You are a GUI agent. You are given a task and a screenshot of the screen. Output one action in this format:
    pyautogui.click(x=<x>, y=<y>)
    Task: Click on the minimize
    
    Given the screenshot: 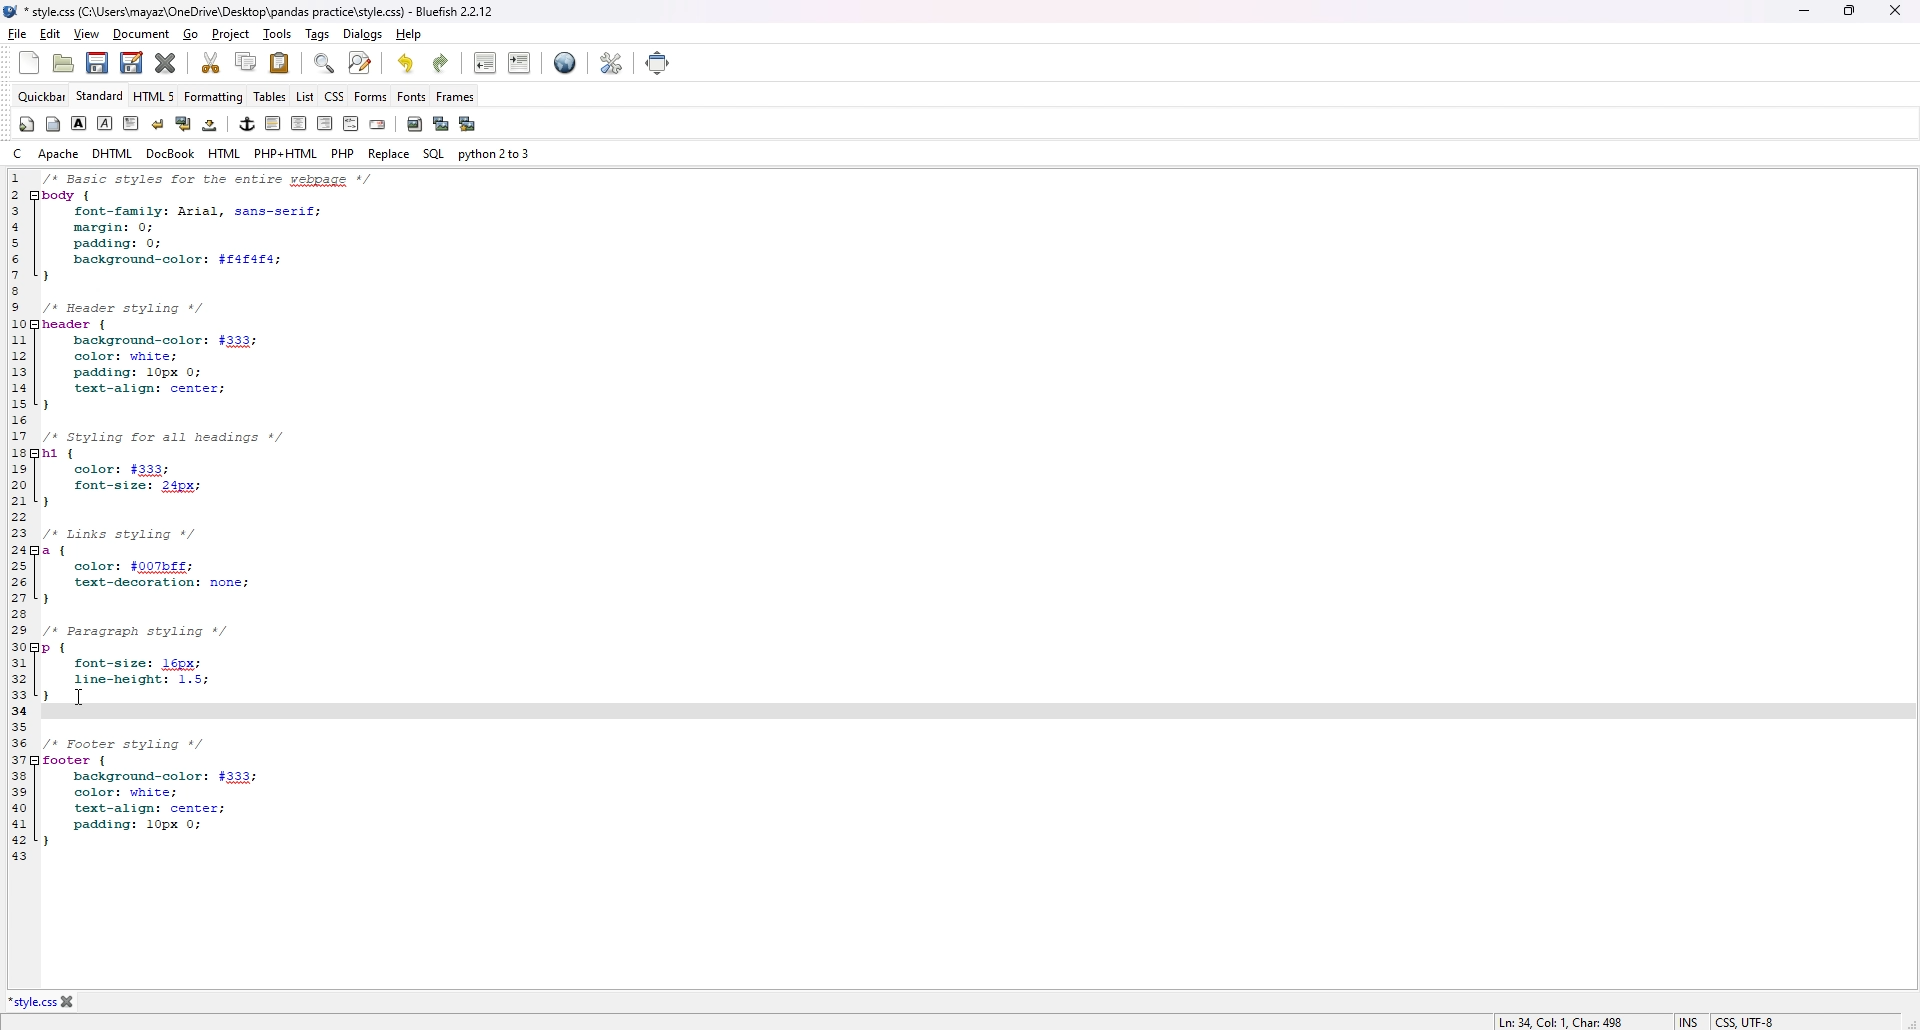 What is the action you would take?
    pyautogui.click(x=1803, y=12)
    